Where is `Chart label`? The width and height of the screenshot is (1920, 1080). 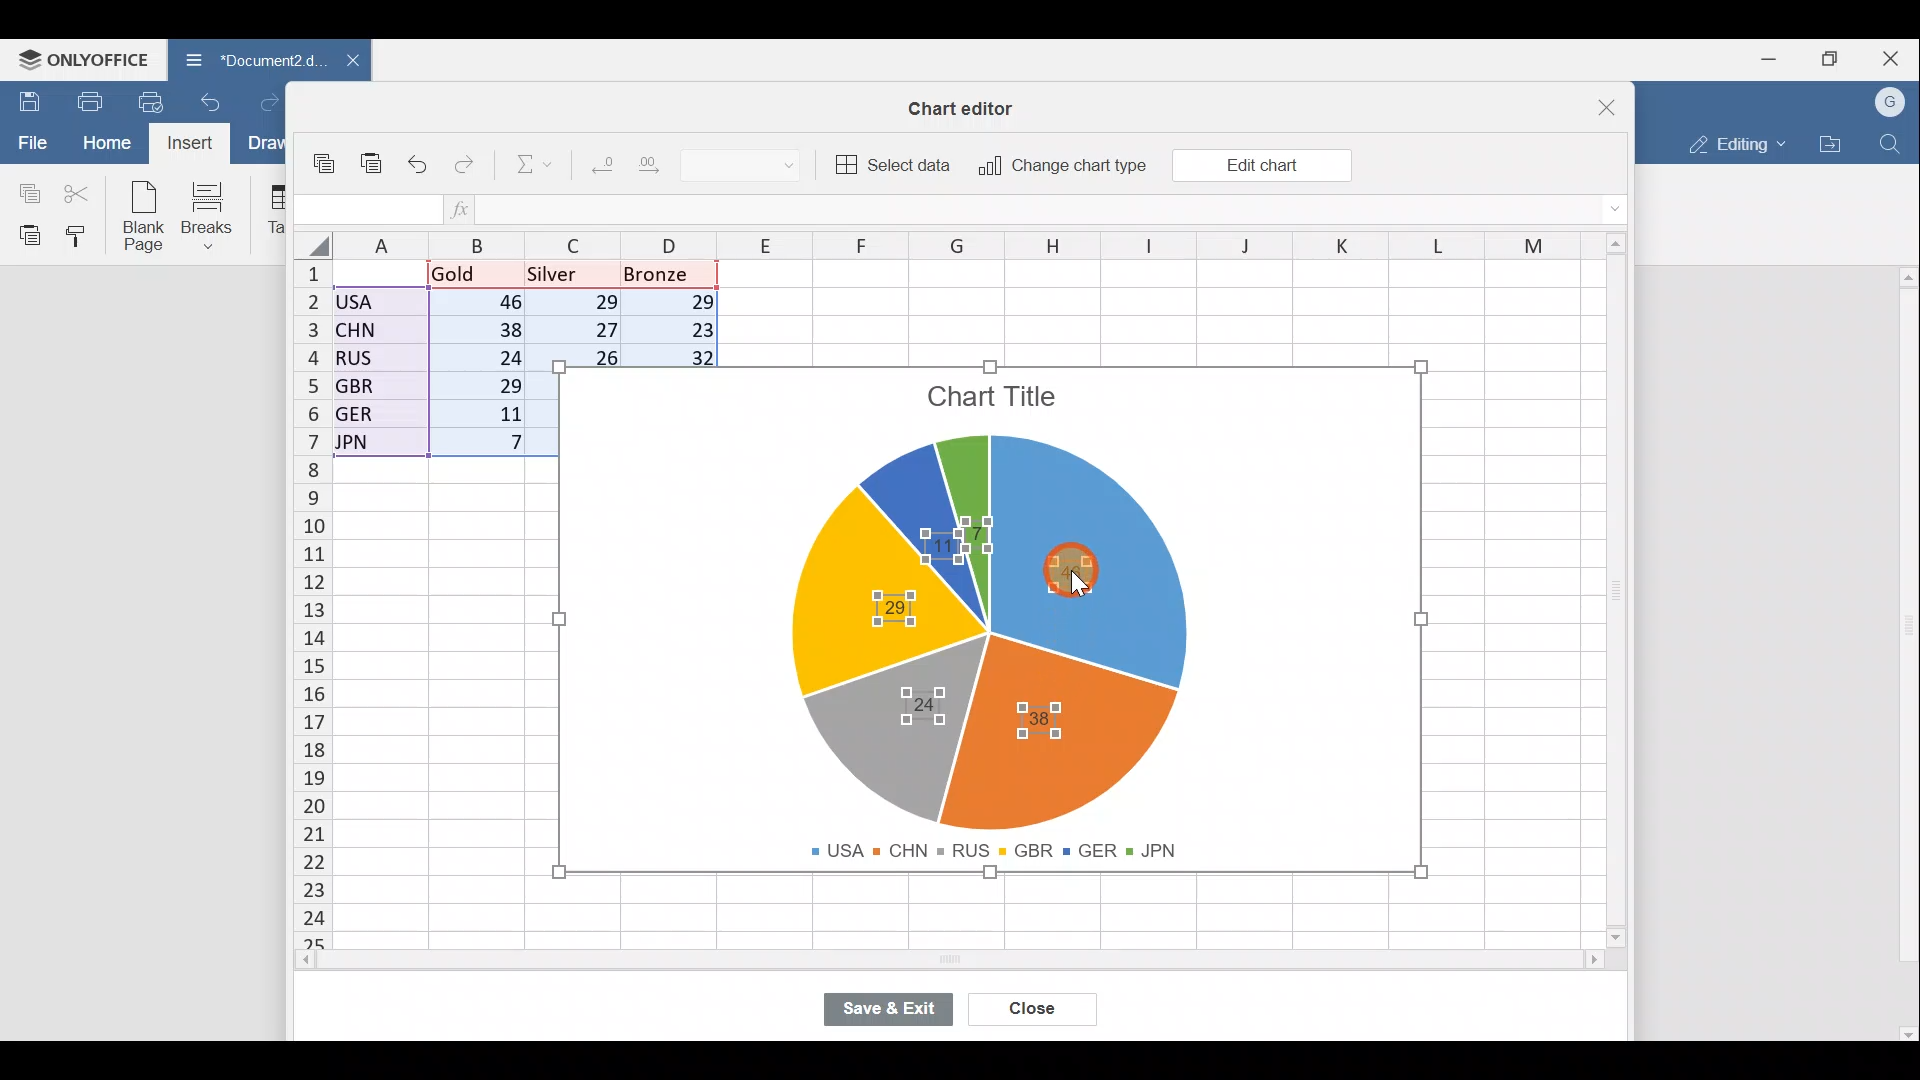
Chart label is located at coordinates (880, 607).